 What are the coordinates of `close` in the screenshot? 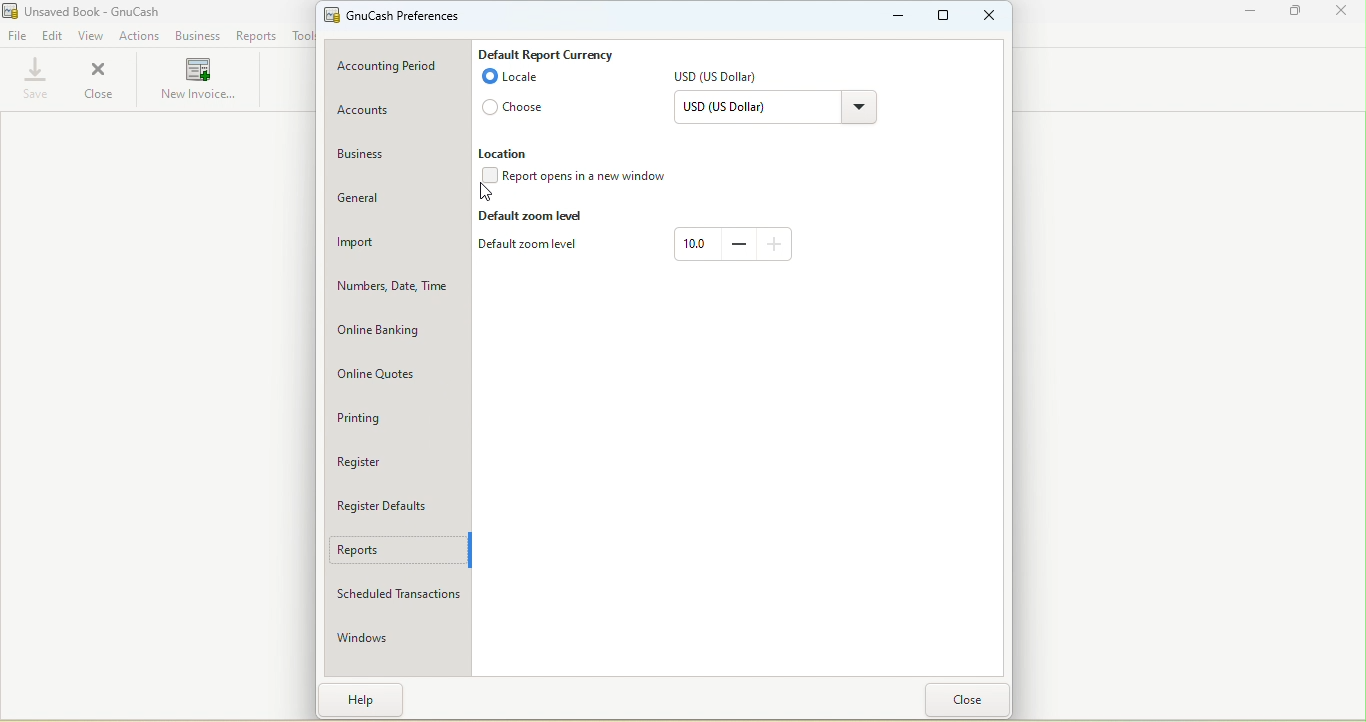 It's located at (967, 699).